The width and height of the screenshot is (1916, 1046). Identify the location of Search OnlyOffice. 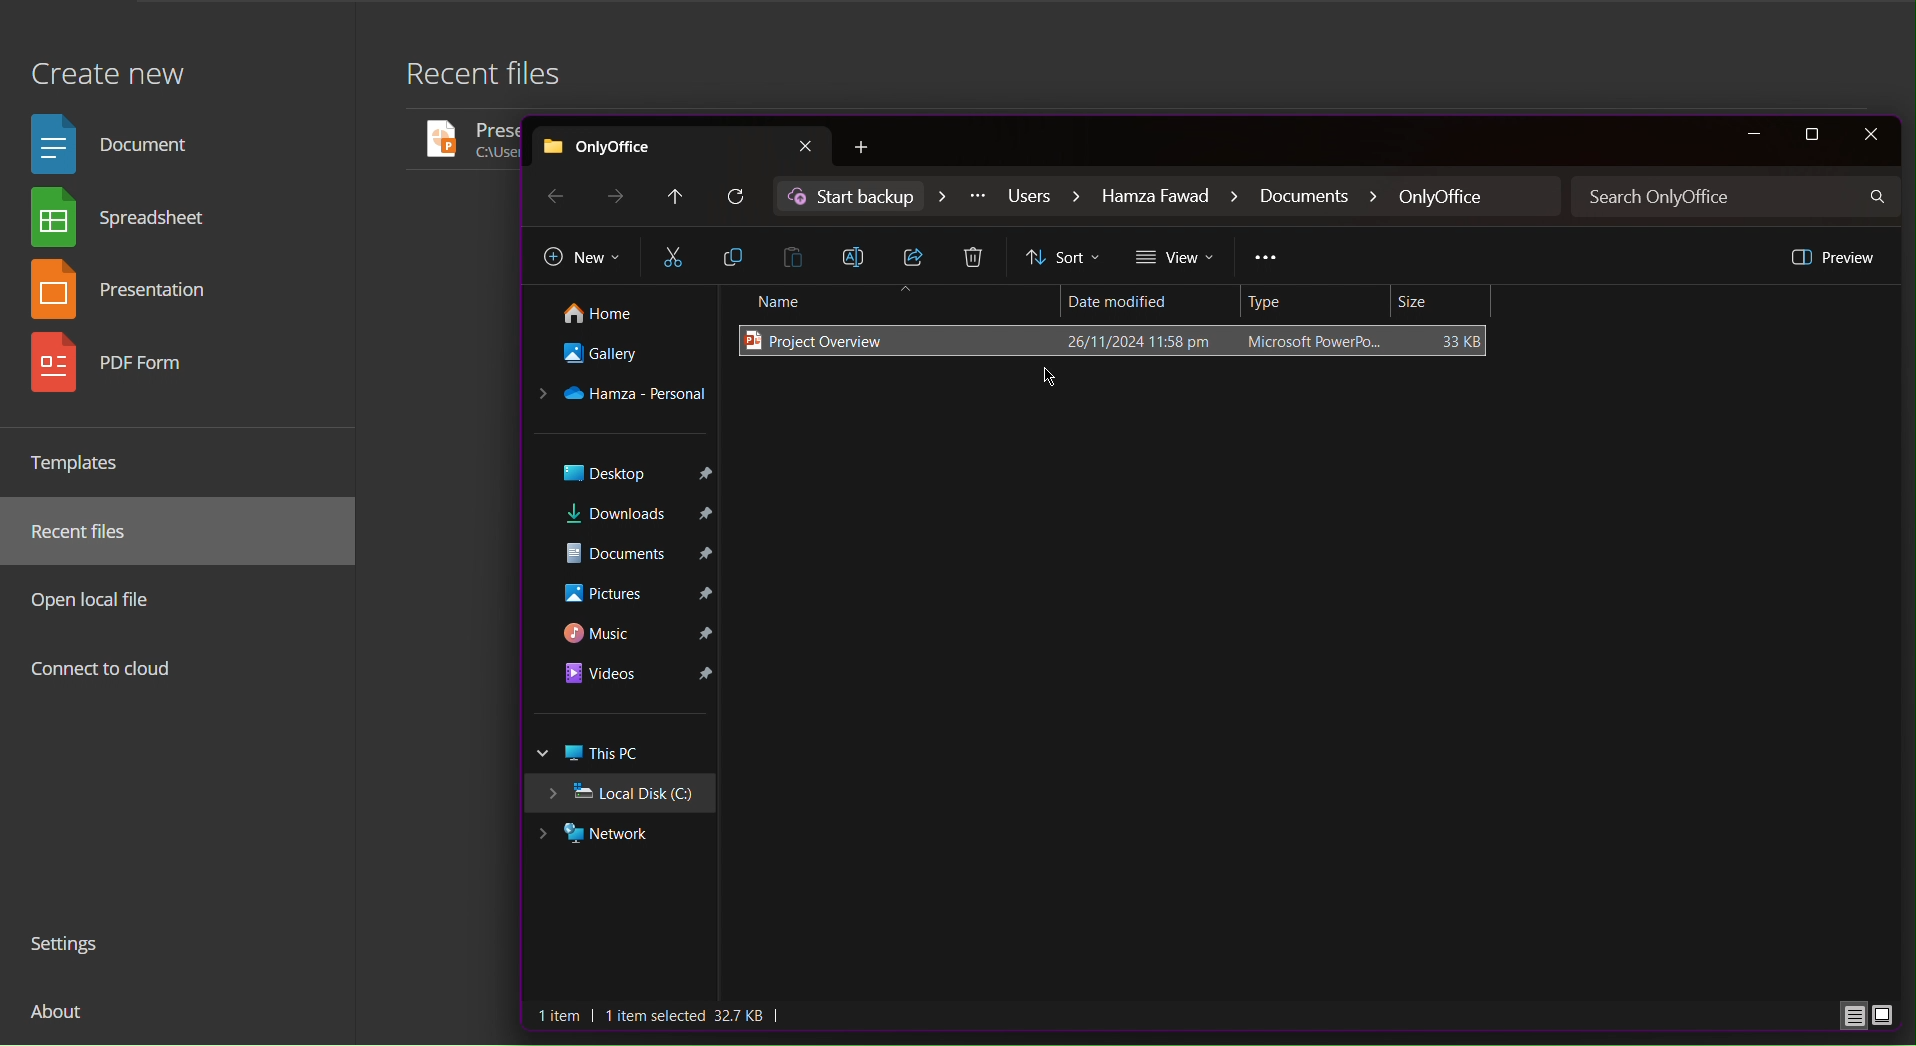
(1738, 197).